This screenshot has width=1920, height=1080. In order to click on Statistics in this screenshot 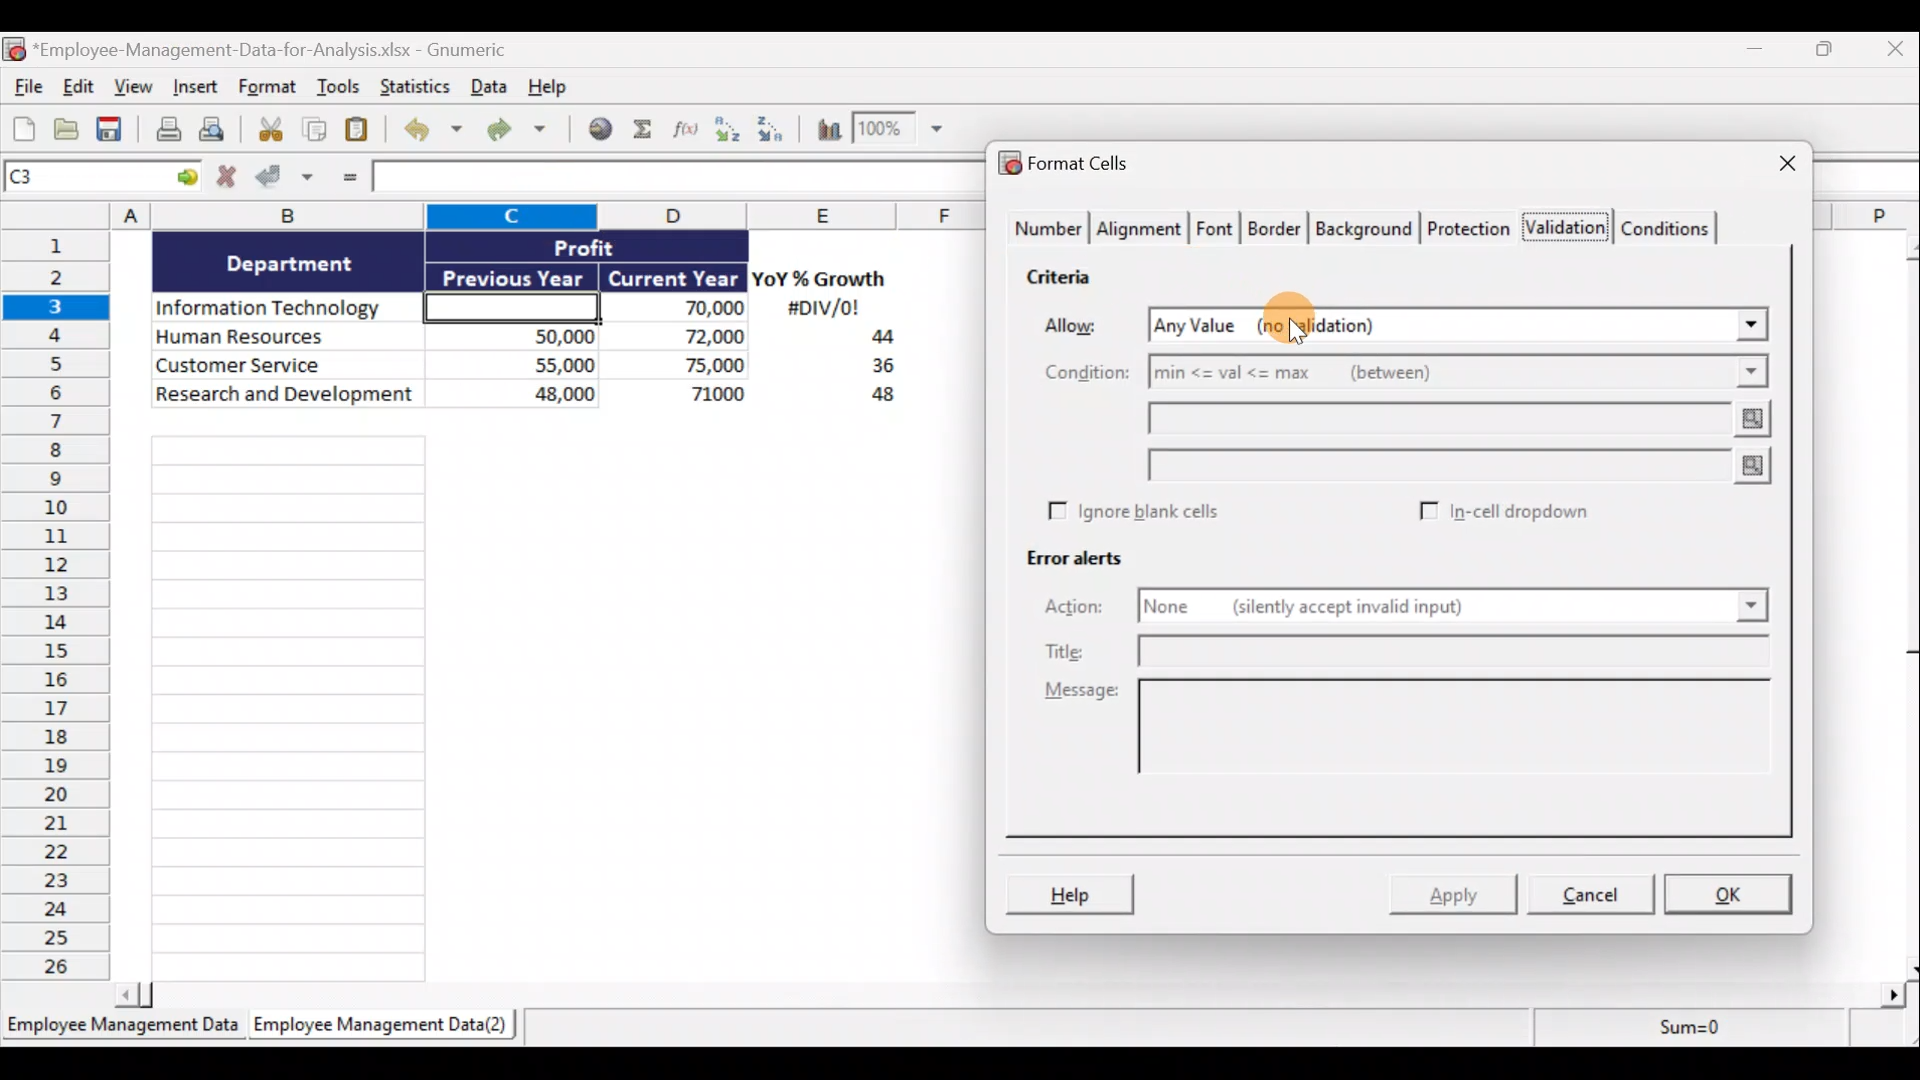, I will do `click(413, 86)`.